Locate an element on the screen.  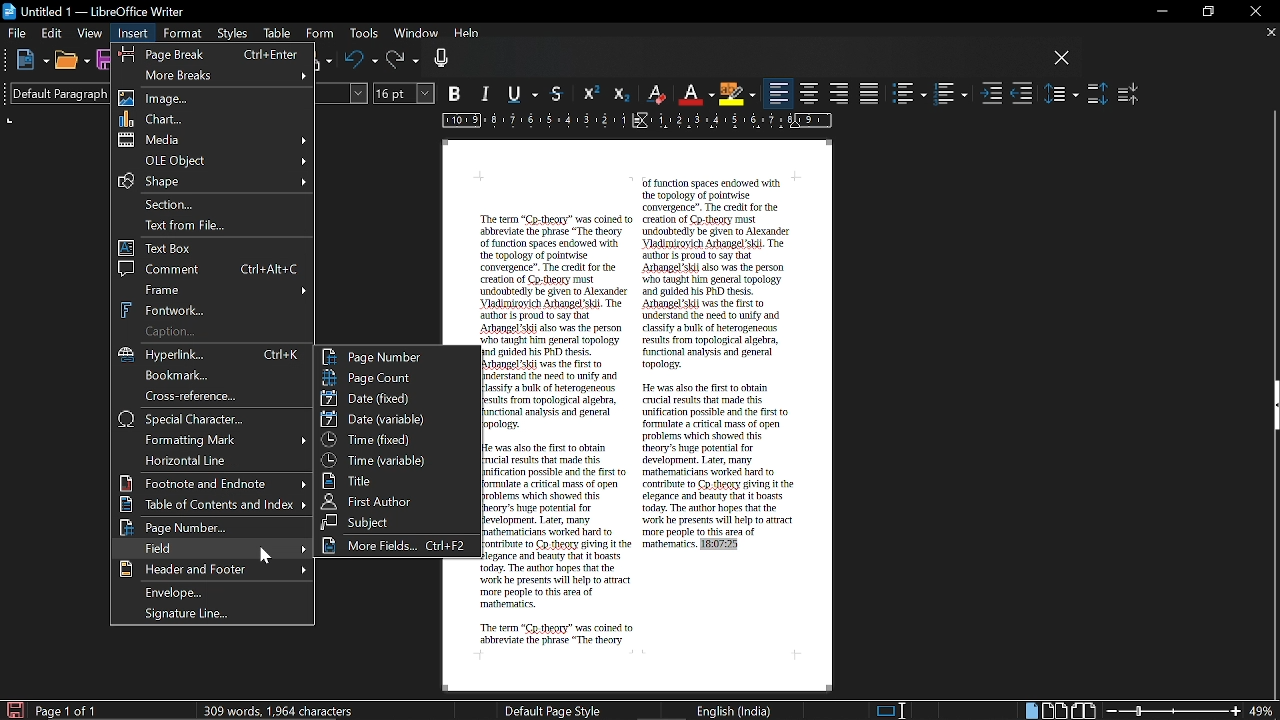
He was also the first to obtain crucial results that made this unification possible and the first to formulate a critical mass of open problems which showed this theory's huge potential for development. I ater, many mathematicians worked hard to contribute to Co theory giving it the elegance and beauty that it boasts today. The author hopes that the work he presents will help to attract more people to this area of mathematics.  The term "Cp theory" was coined to abbreviate the phrase "The theory is located at coordinates (561, 544).